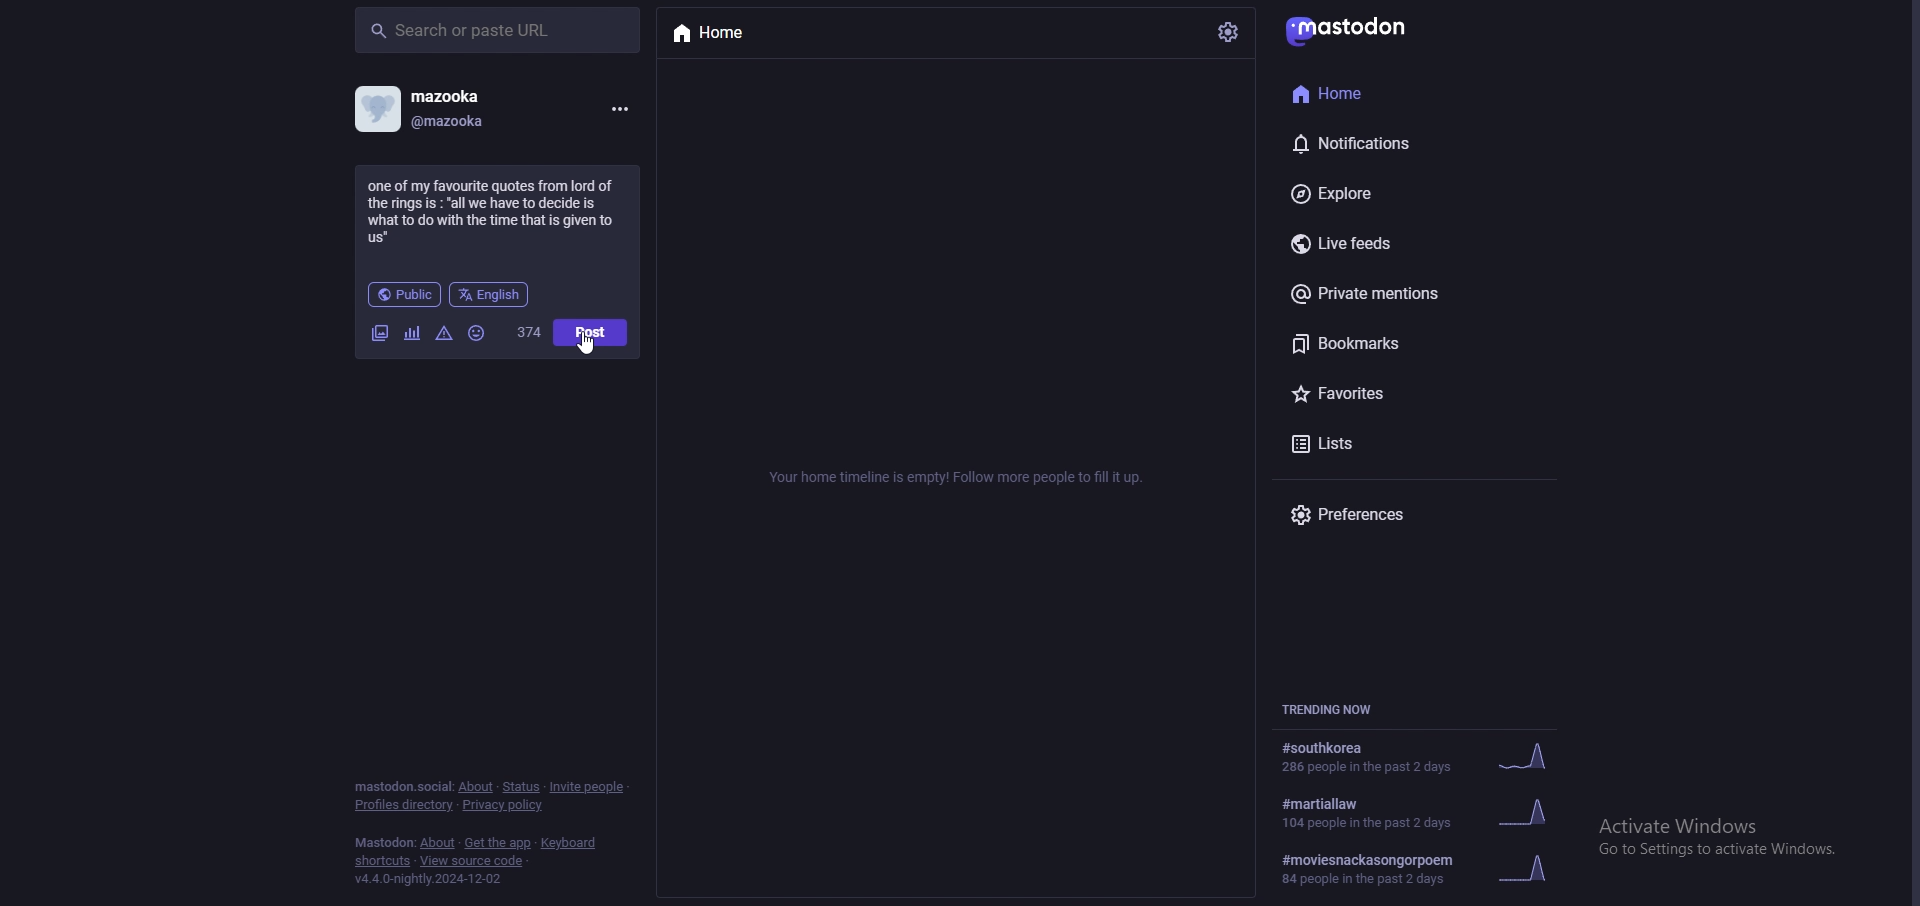 Image resolution: width=1920 pixels, height=906 pixels. Describe the element at coordinates (404, 805) in the screenshot. I see `profiles directory` at that location.